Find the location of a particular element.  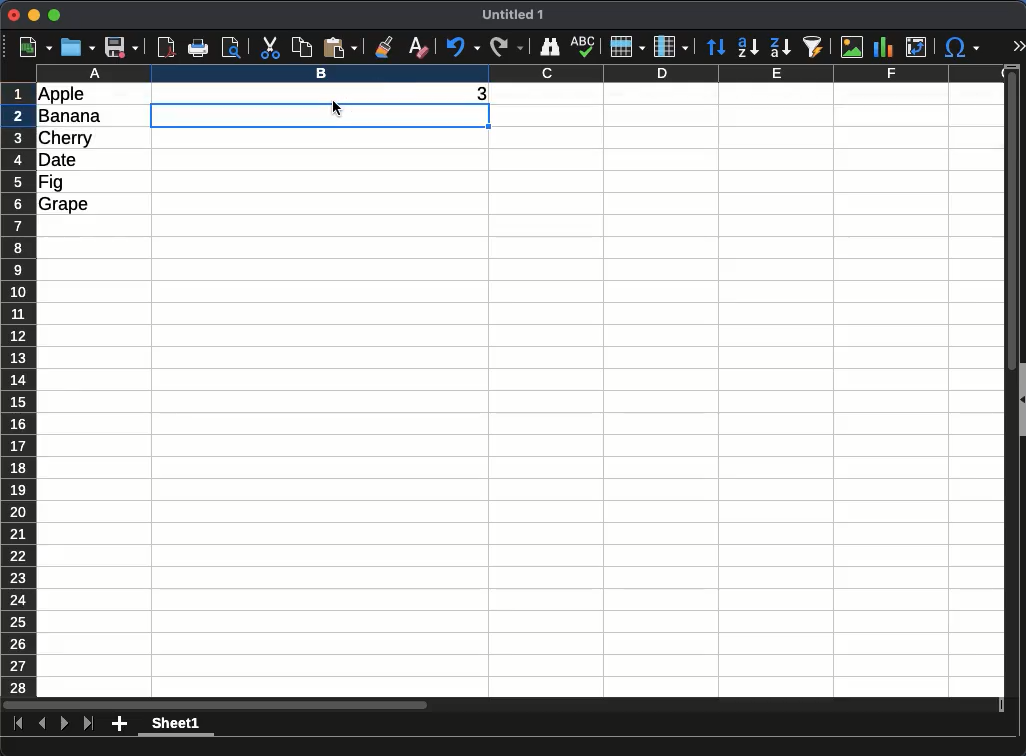

sheet1 is located at coordinates (176, 725).